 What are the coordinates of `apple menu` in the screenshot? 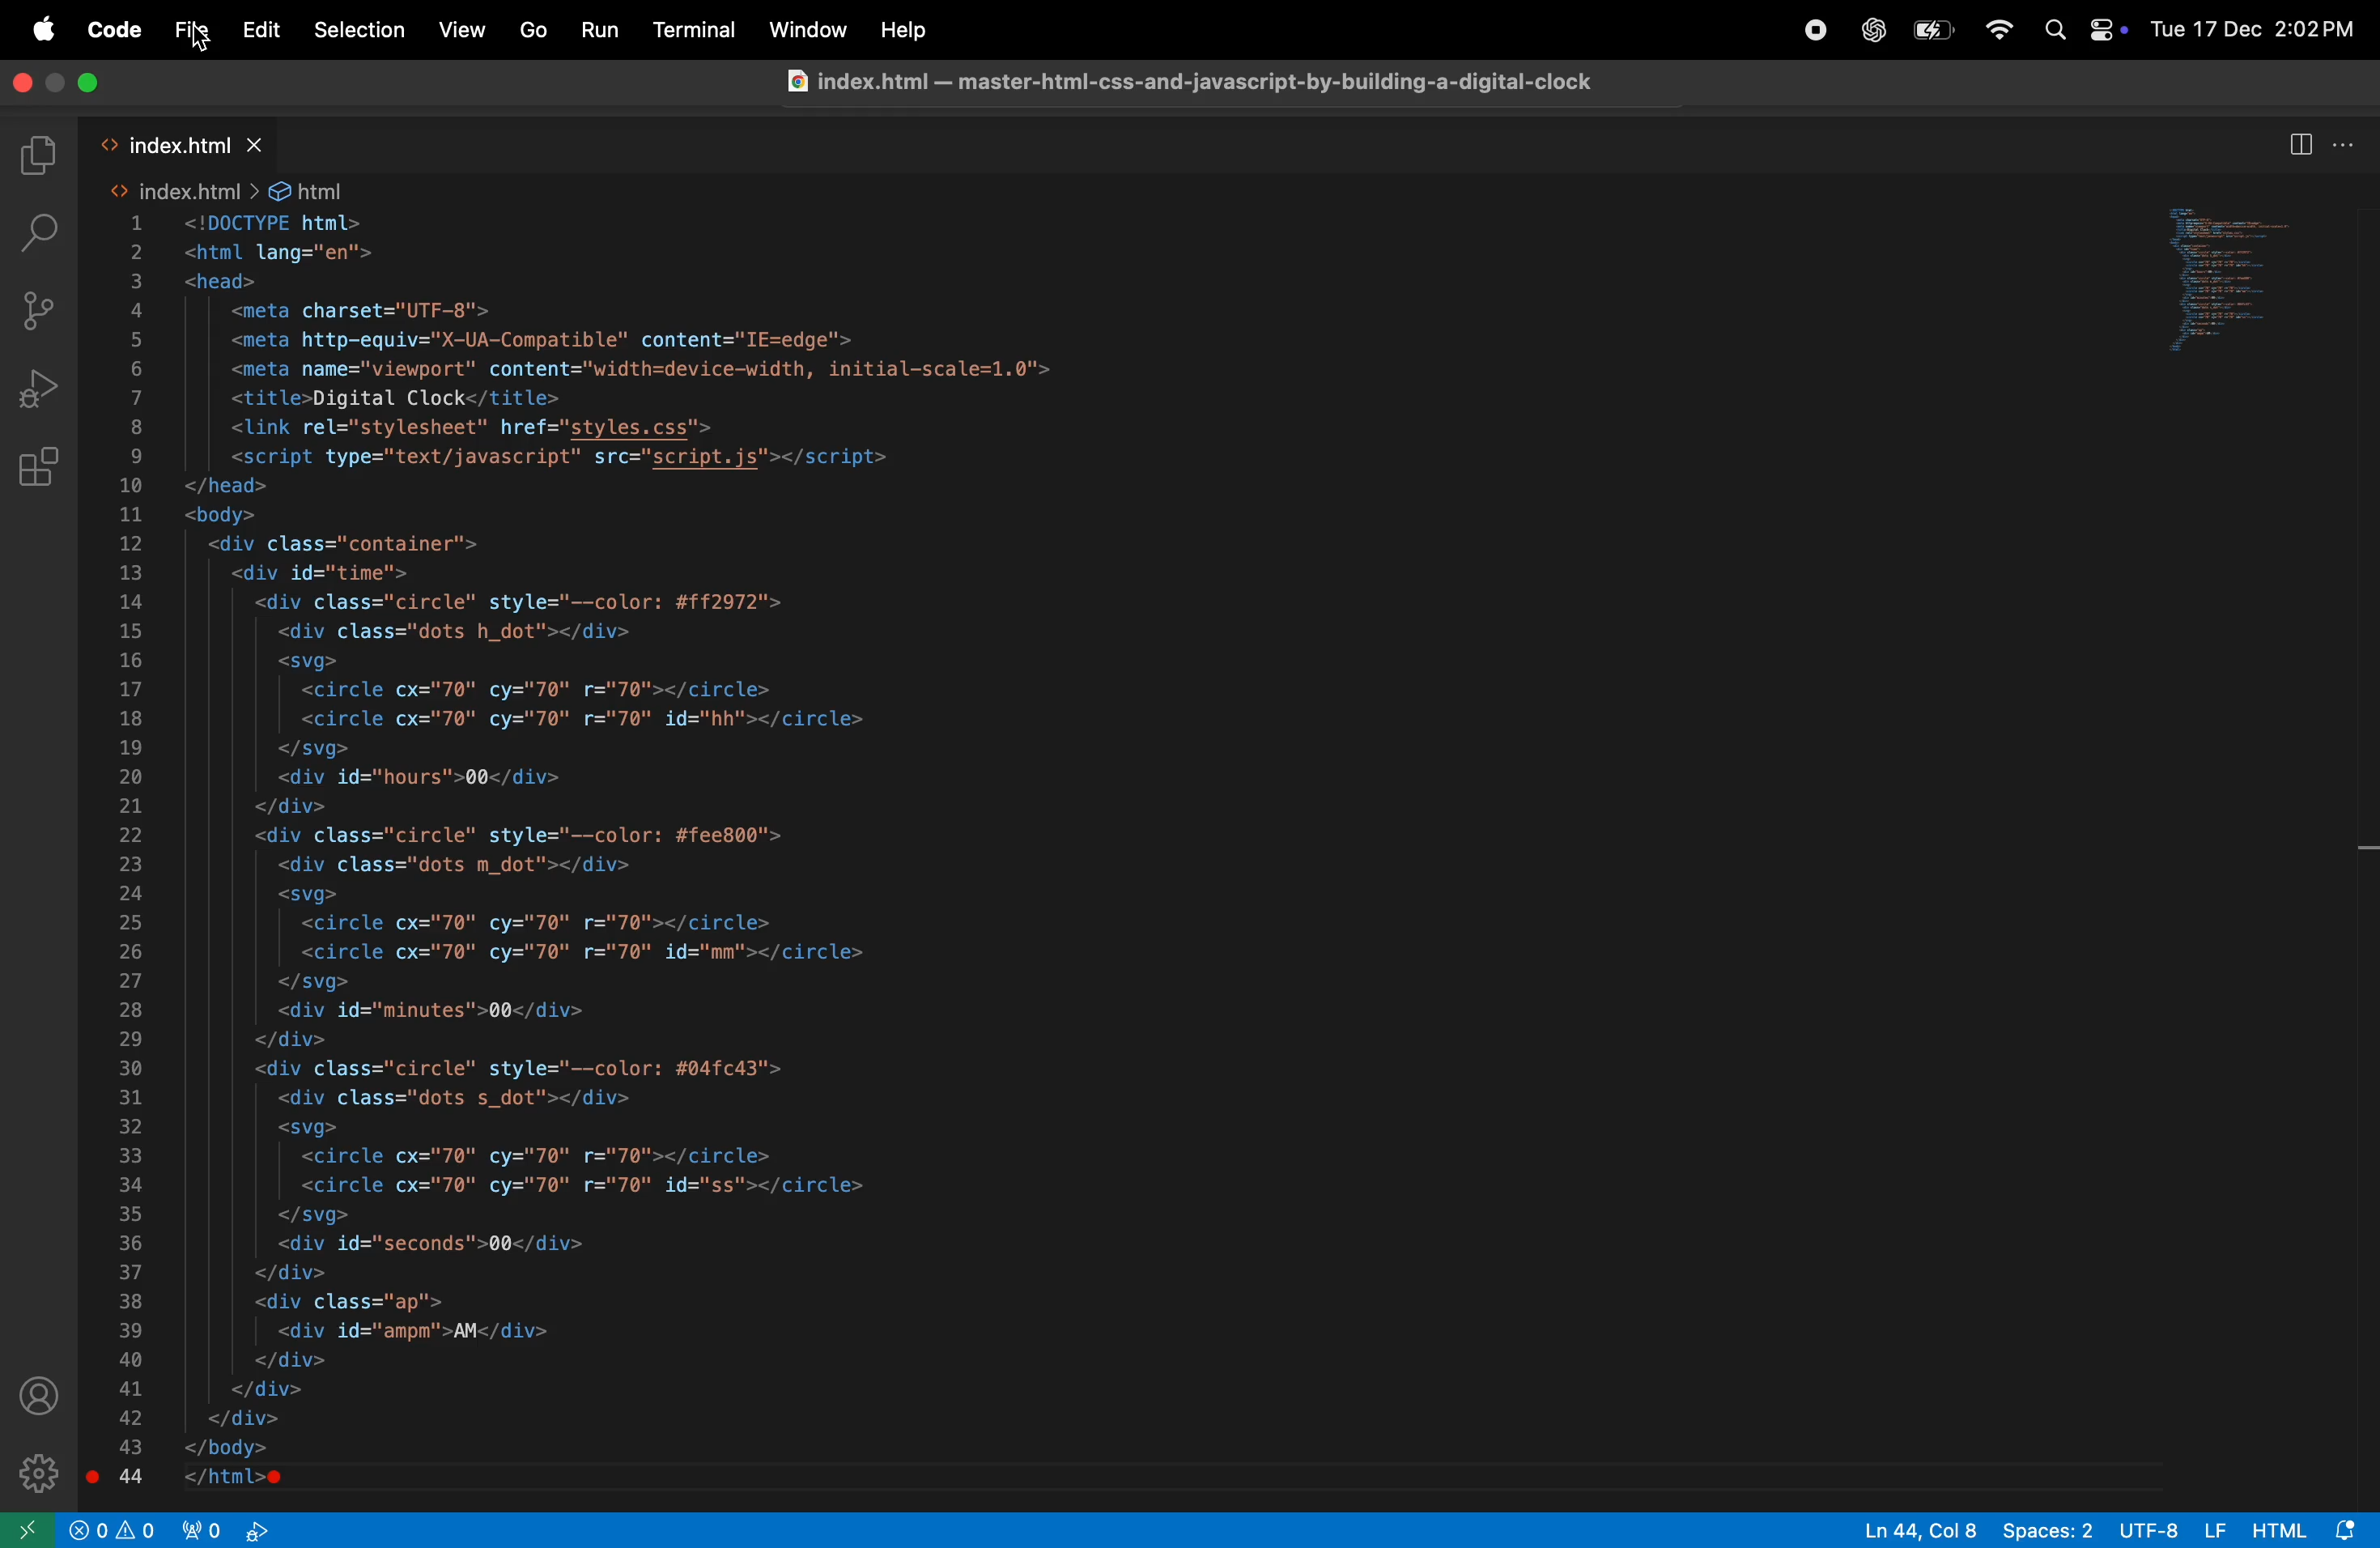 It's located at (45, 32).